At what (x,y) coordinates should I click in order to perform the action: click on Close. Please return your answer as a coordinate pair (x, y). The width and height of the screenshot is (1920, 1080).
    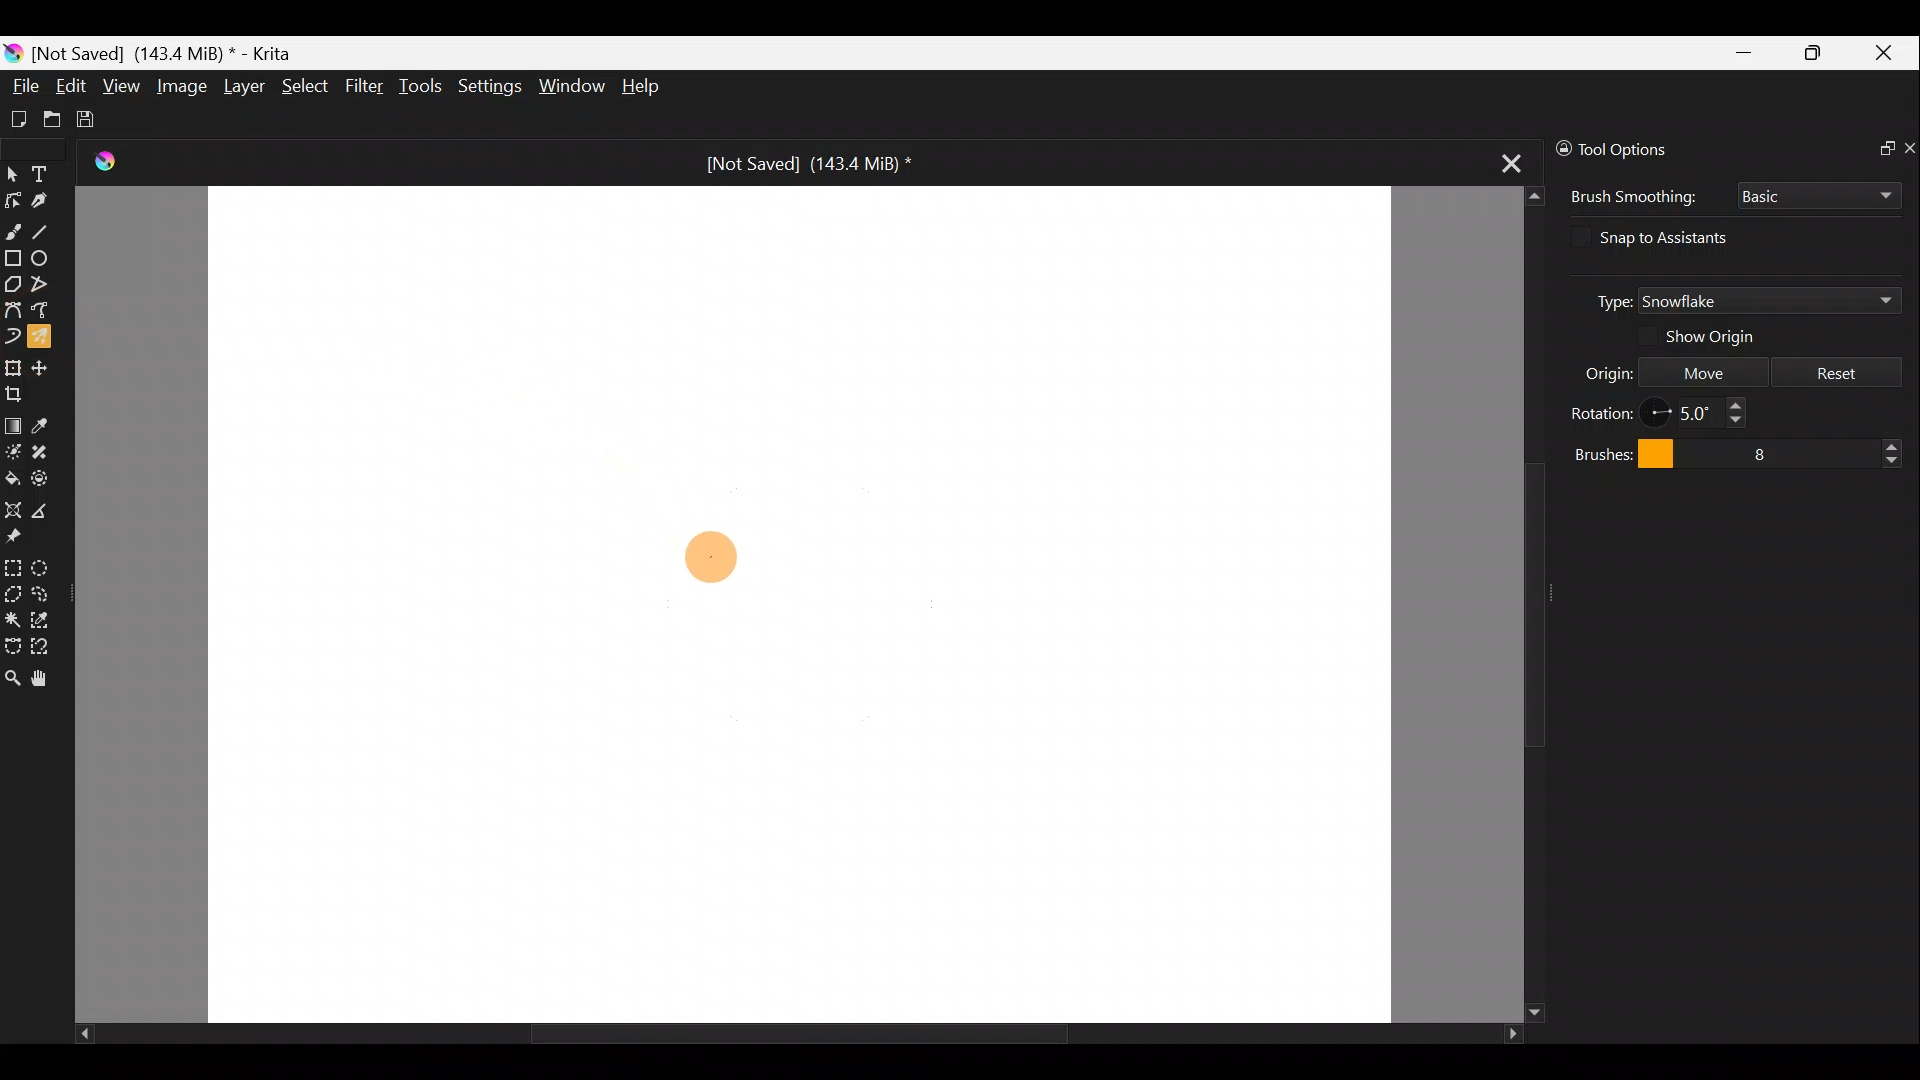
    Looking at the image, I should click on (1888, 52).